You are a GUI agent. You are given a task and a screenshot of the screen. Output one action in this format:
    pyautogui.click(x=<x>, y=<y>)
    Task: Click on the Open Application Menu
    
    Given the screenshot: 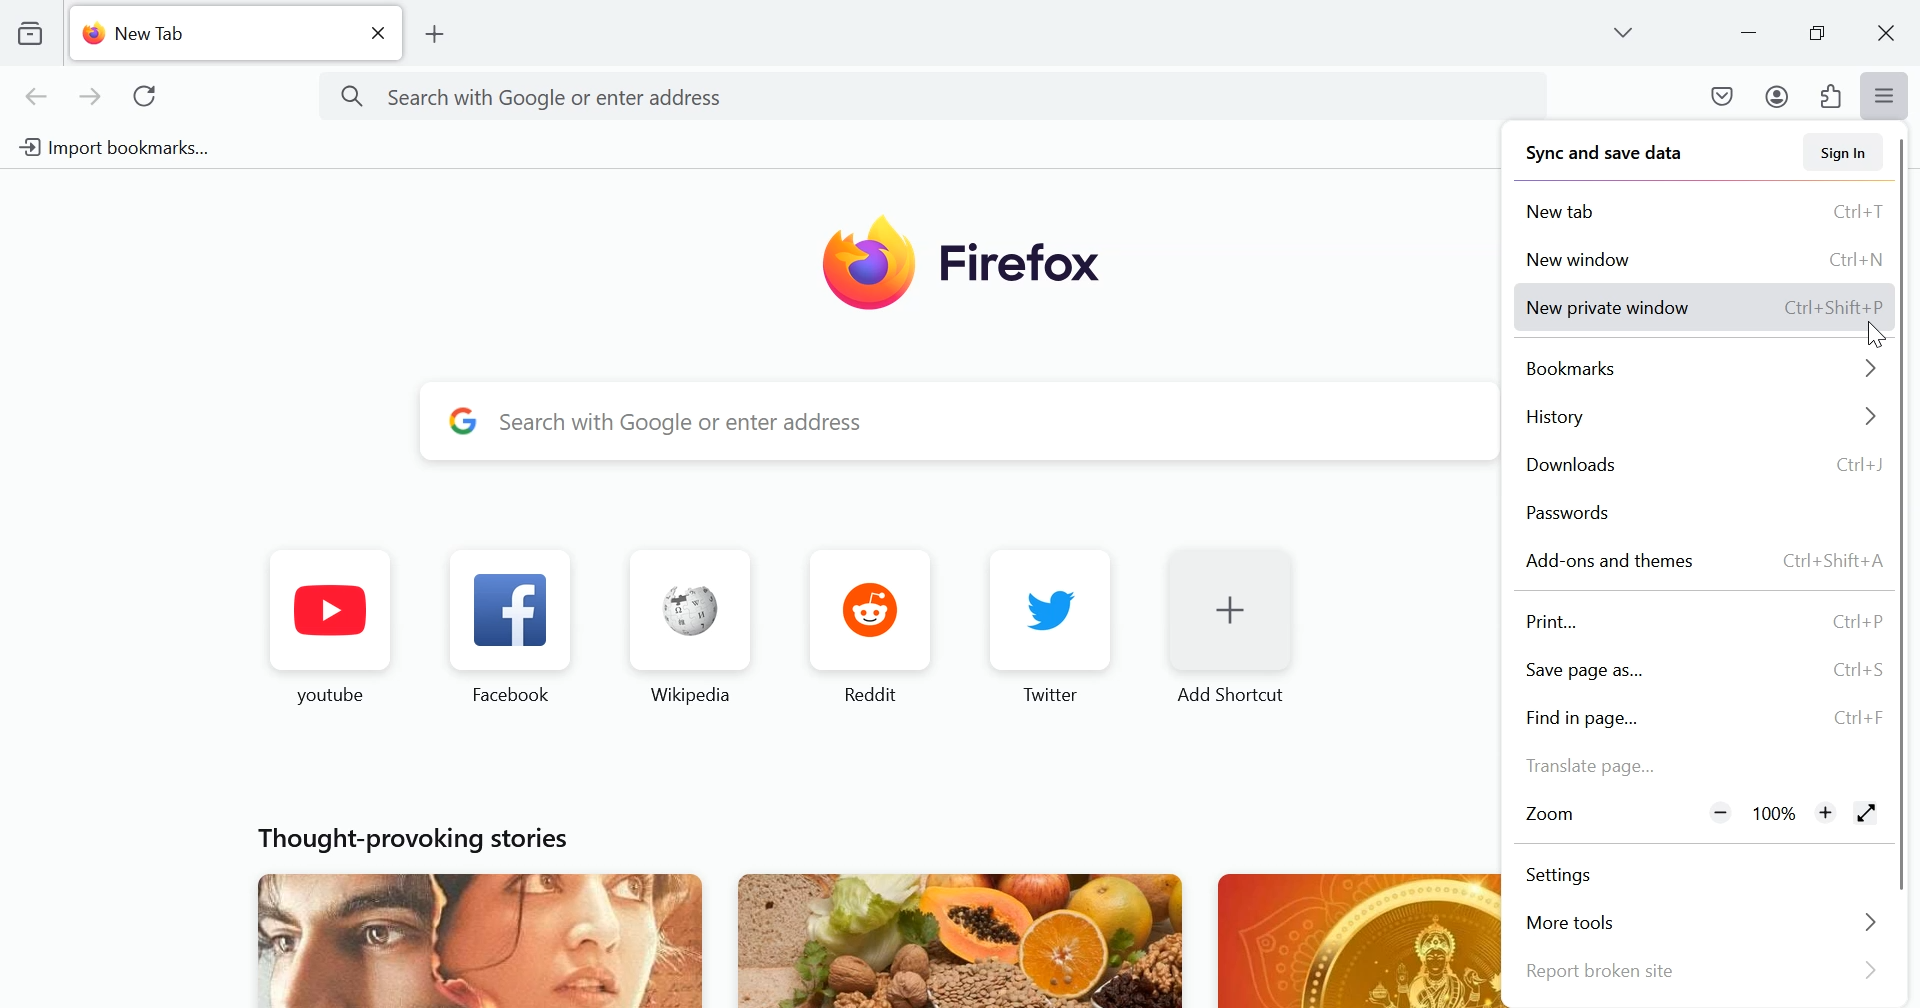 What is the action you would take?
    pyautogui.click(x=1888, y=96)
    